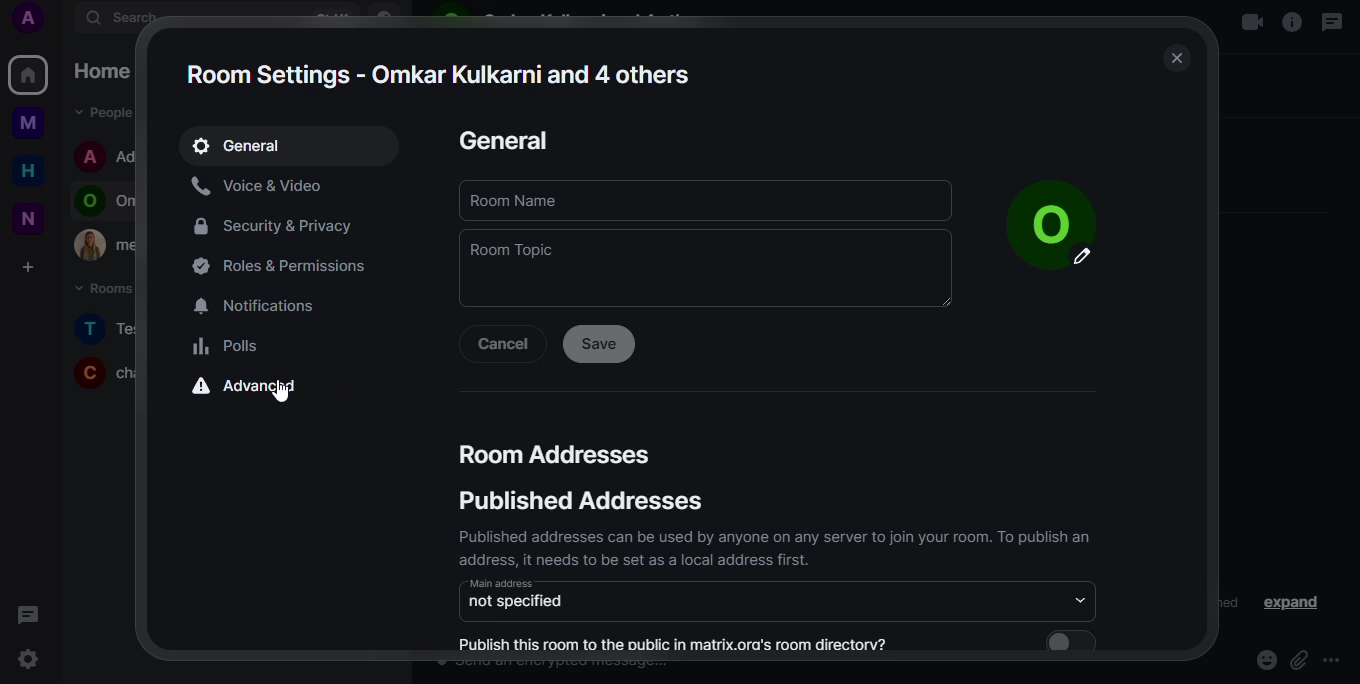 Image resolution: width=1360 pixels, height=684 pixels. Describe the element at coordinates (577, 498) in the screenshot. I see `published addresses` at that location.